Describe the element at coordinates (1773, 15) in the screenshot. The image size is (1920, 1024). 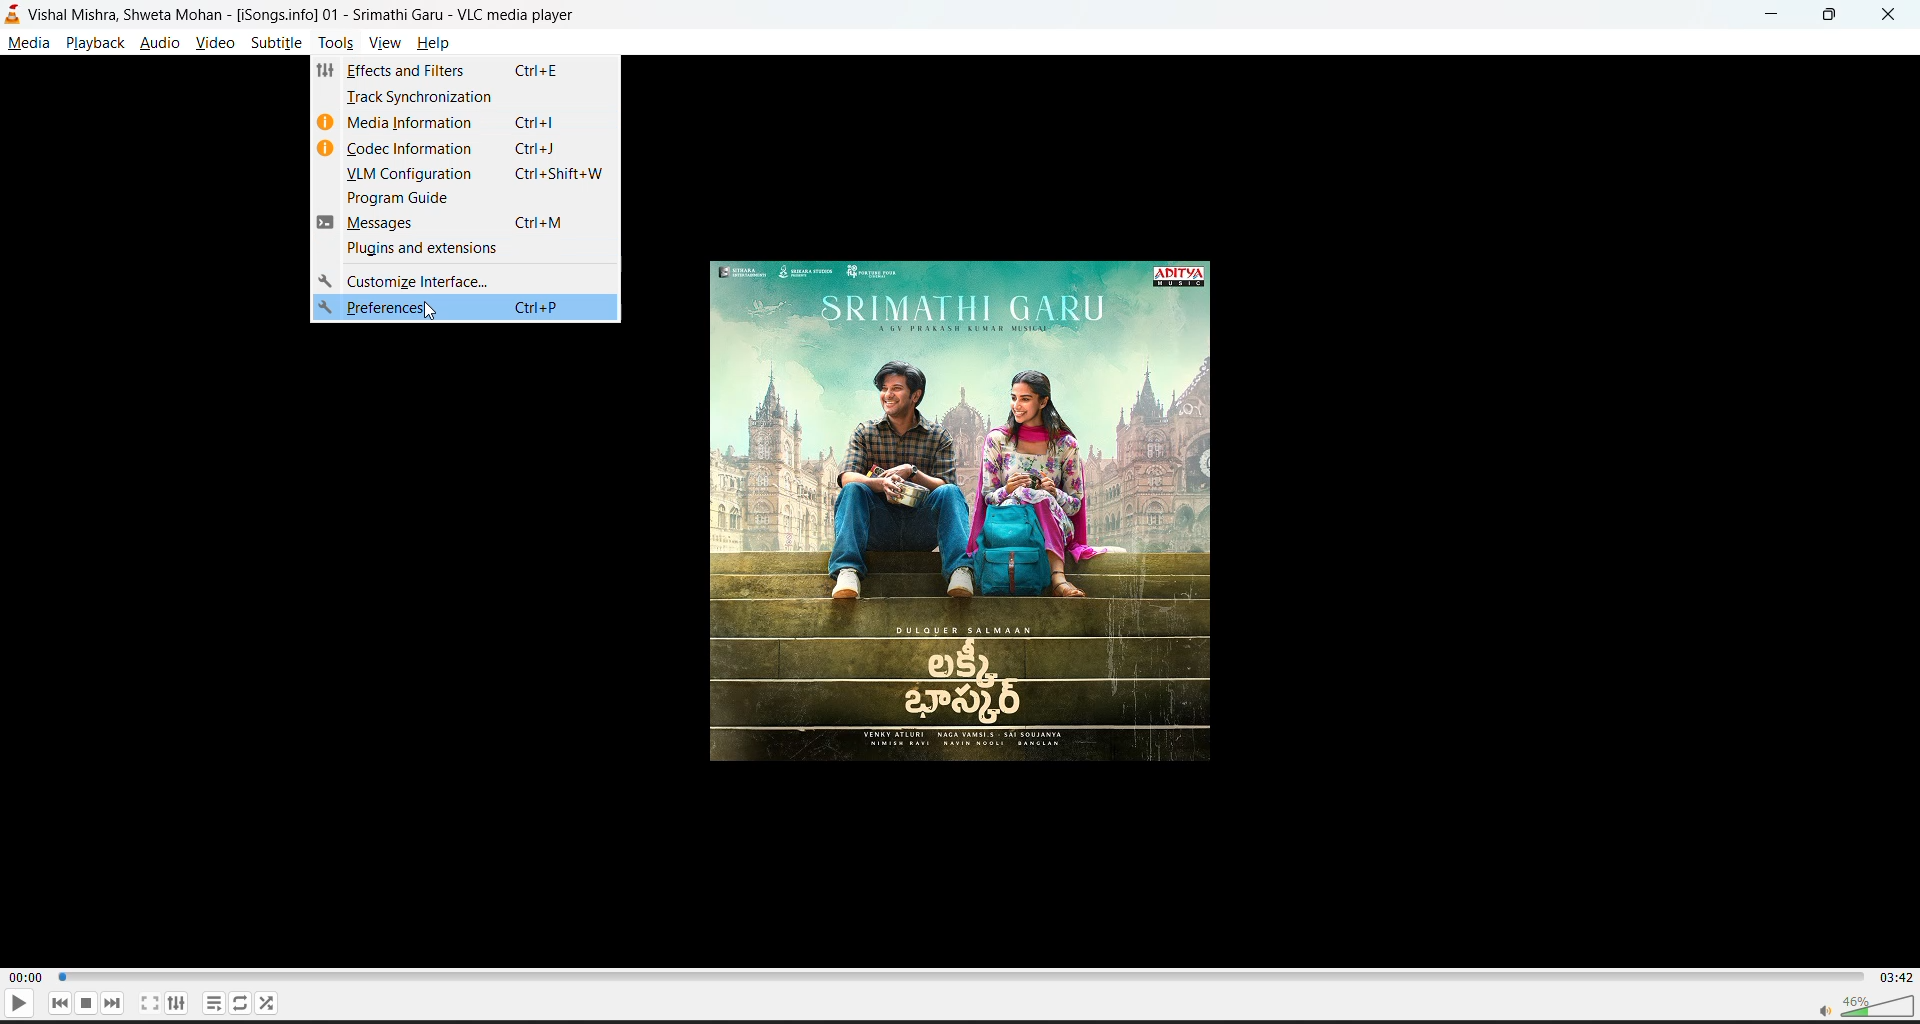
I see `minimize` at that location.